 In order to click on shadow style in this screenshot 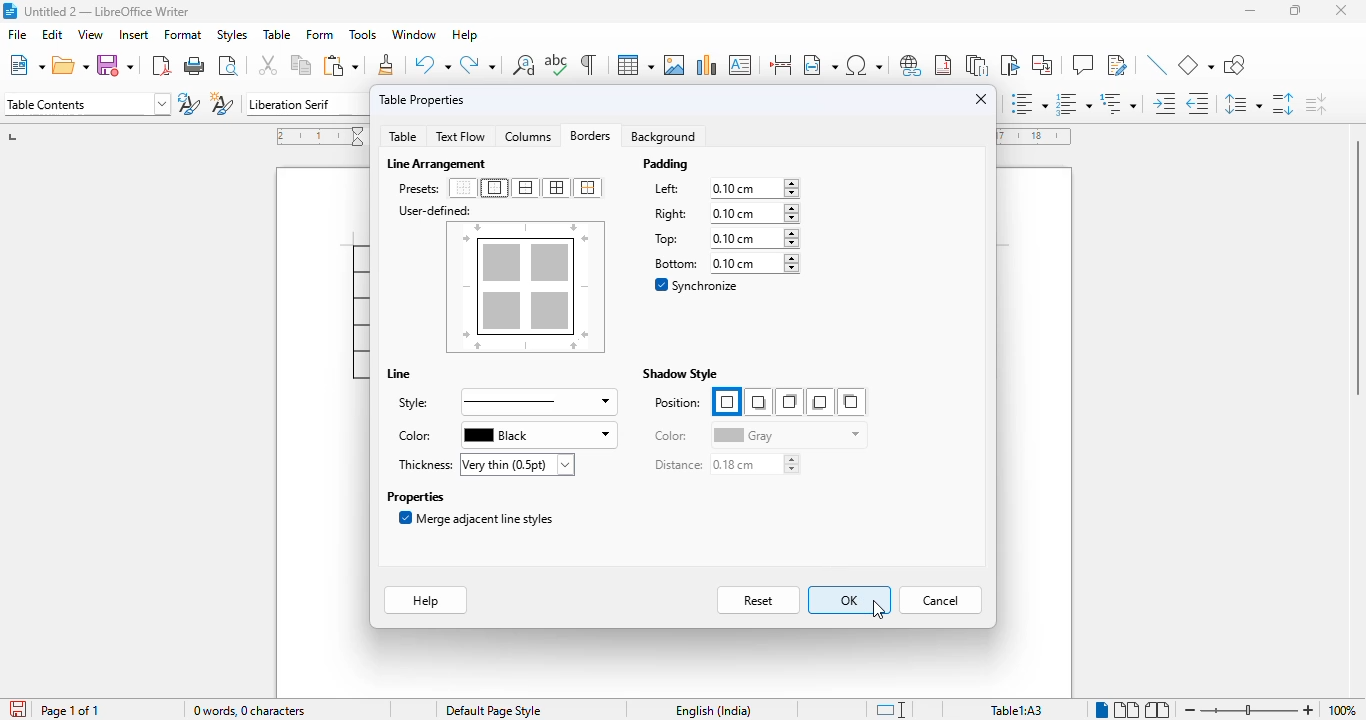, I will do `click(680, 374)`.